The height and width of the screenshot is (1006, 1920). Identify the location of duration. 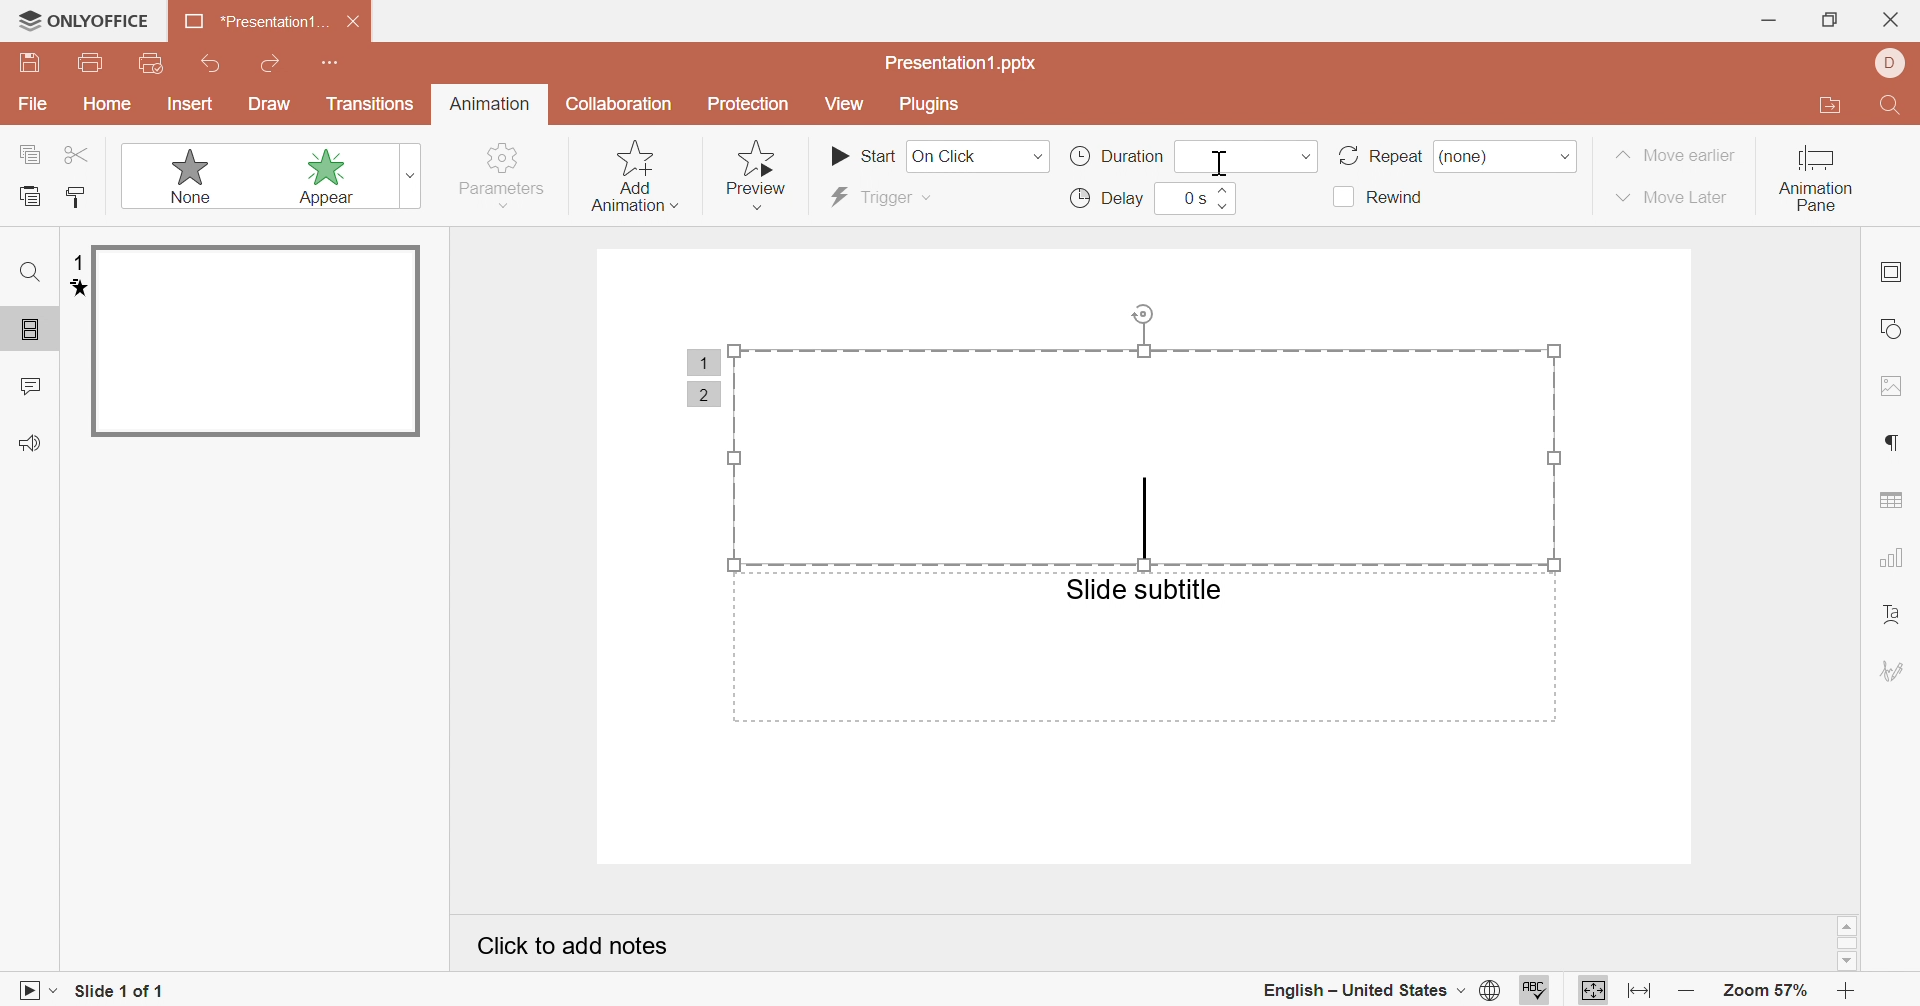
(1113, 156).